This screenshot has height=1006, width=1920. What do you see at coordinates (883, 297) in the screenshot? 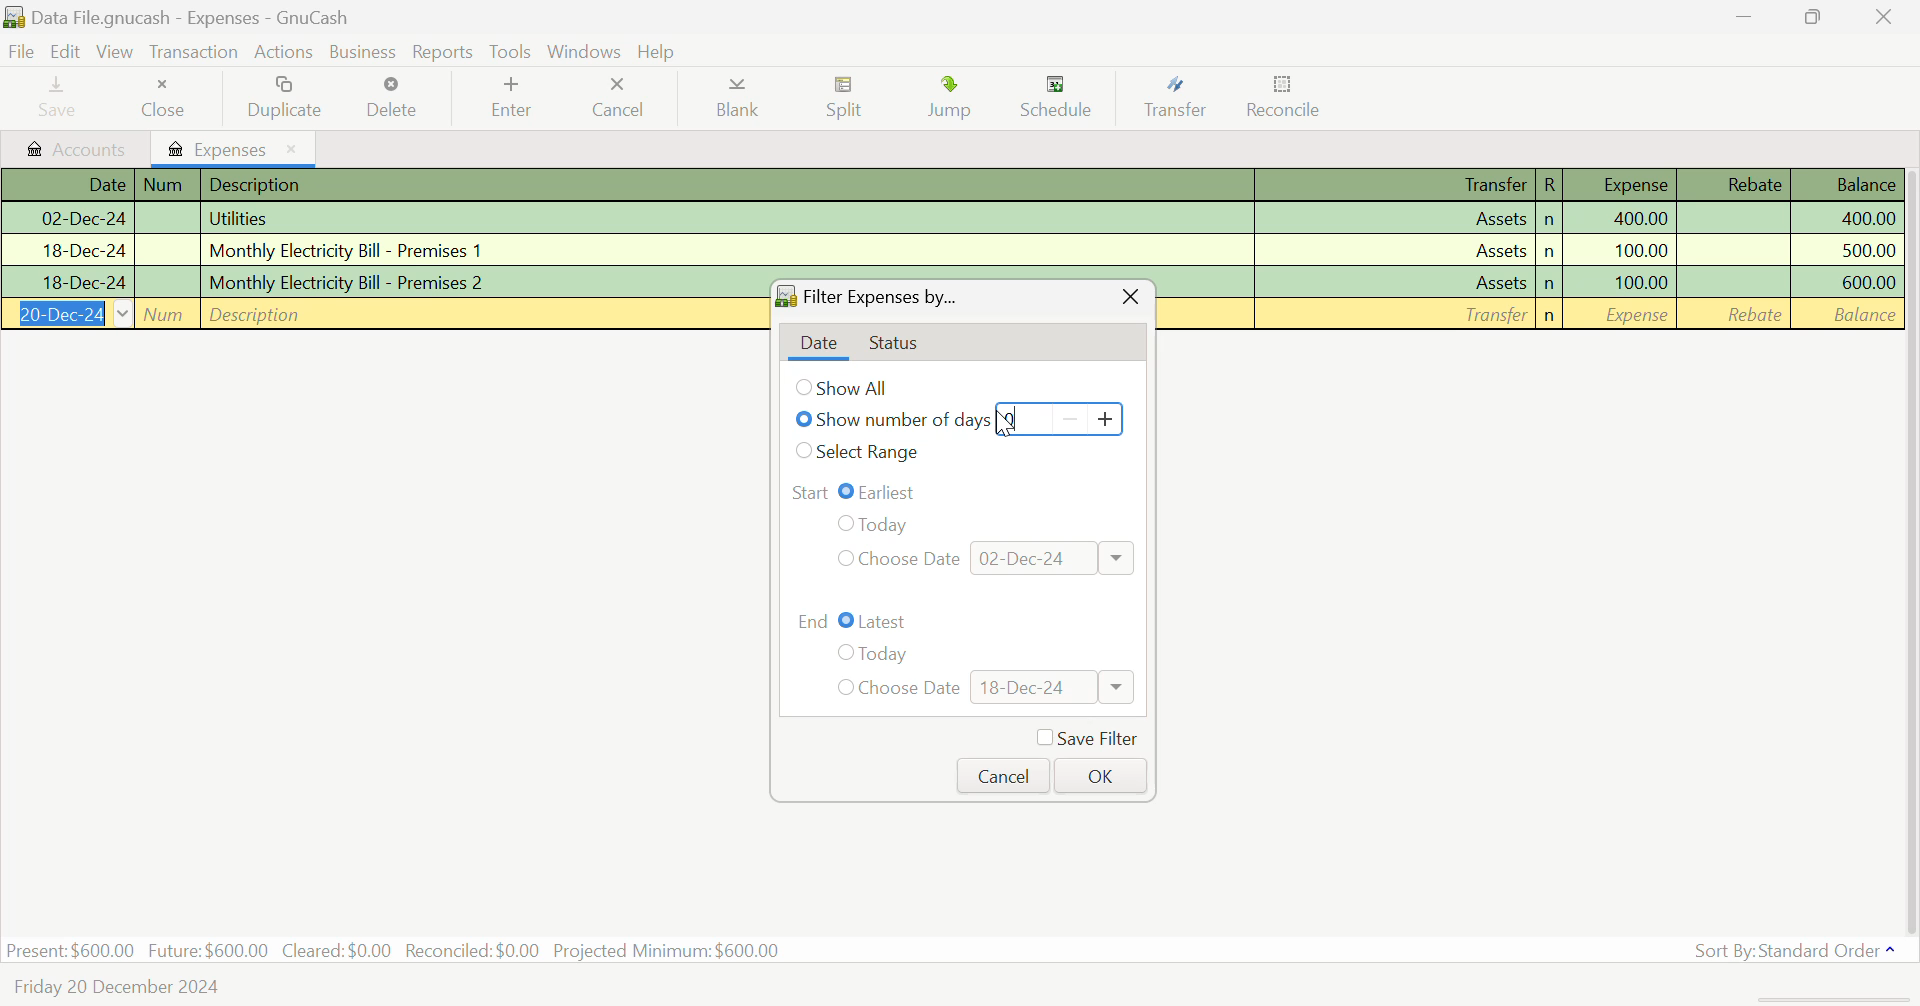
I see `Filter Expenses by...` at bounding box center [883, 297].